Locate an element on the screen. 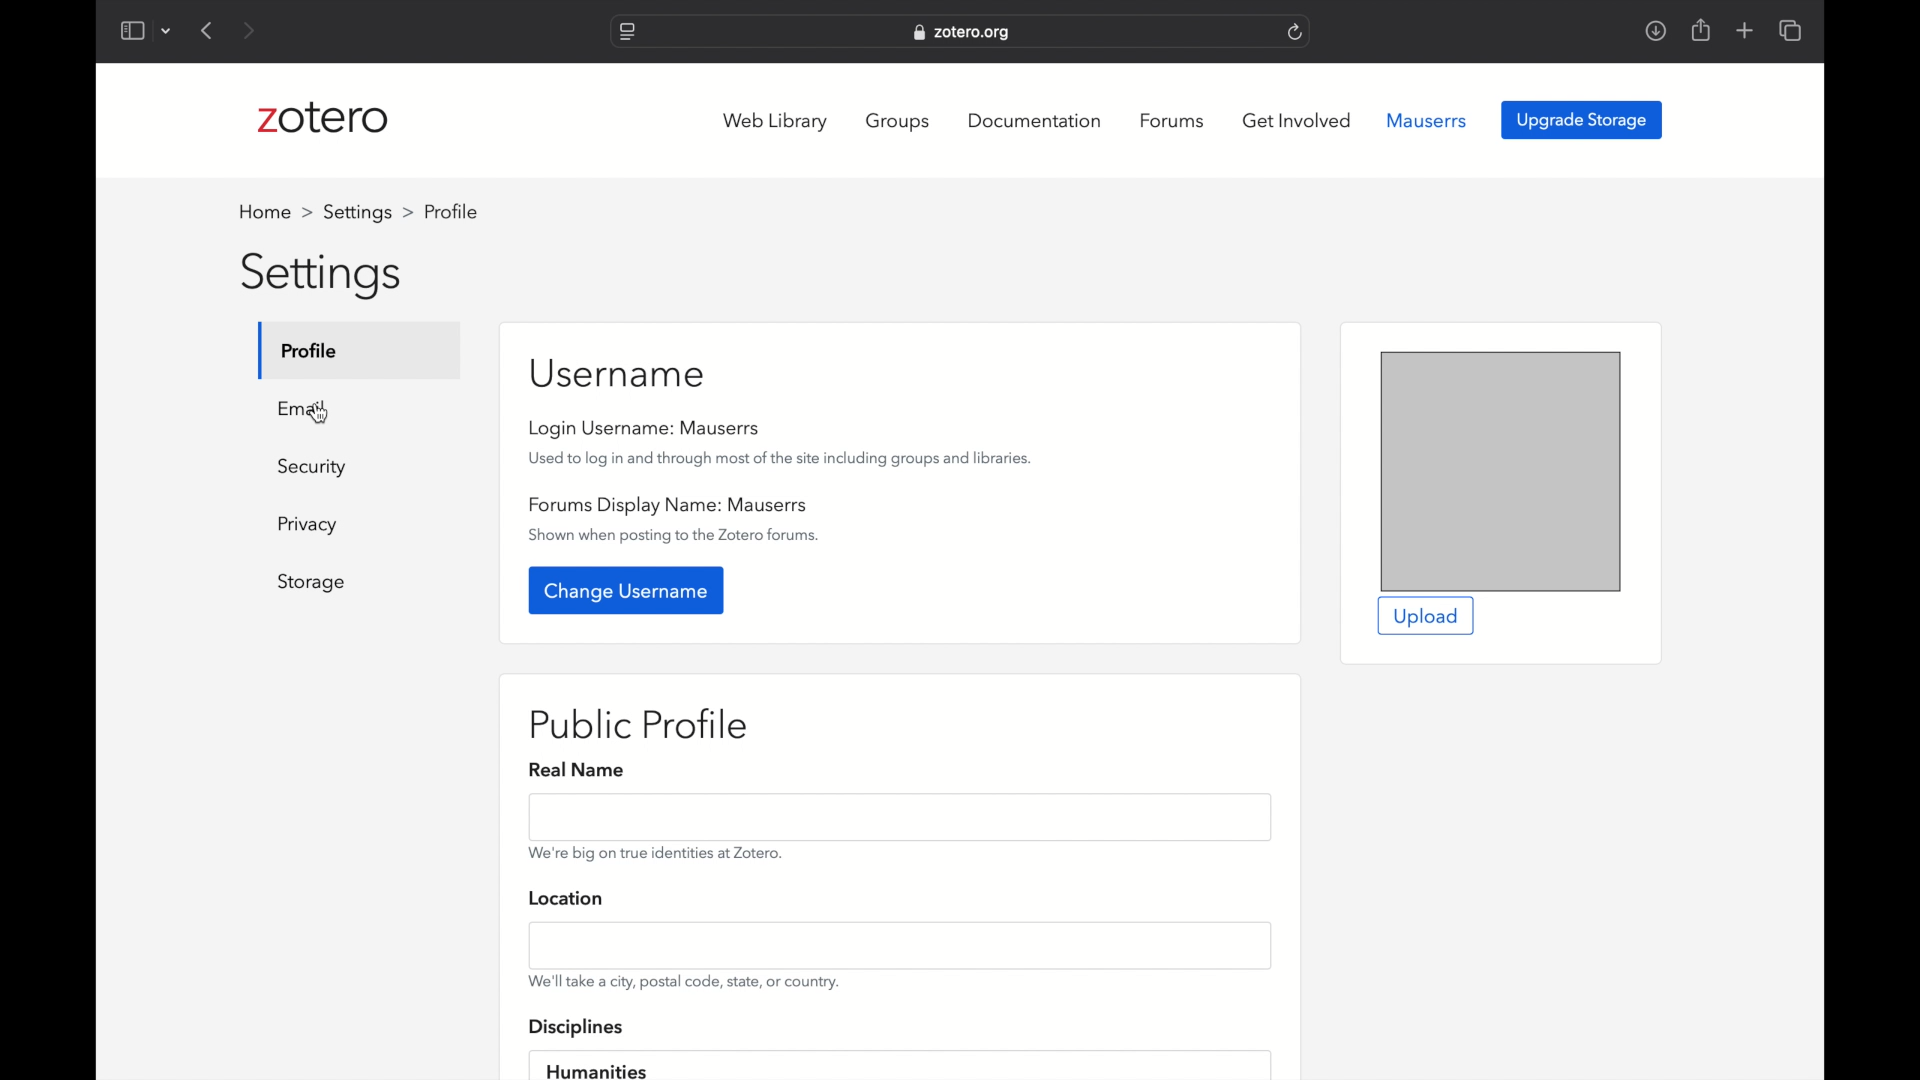 The height and width of the screenshot is (1080, 1920). website address is located at coordinates (964, 33).